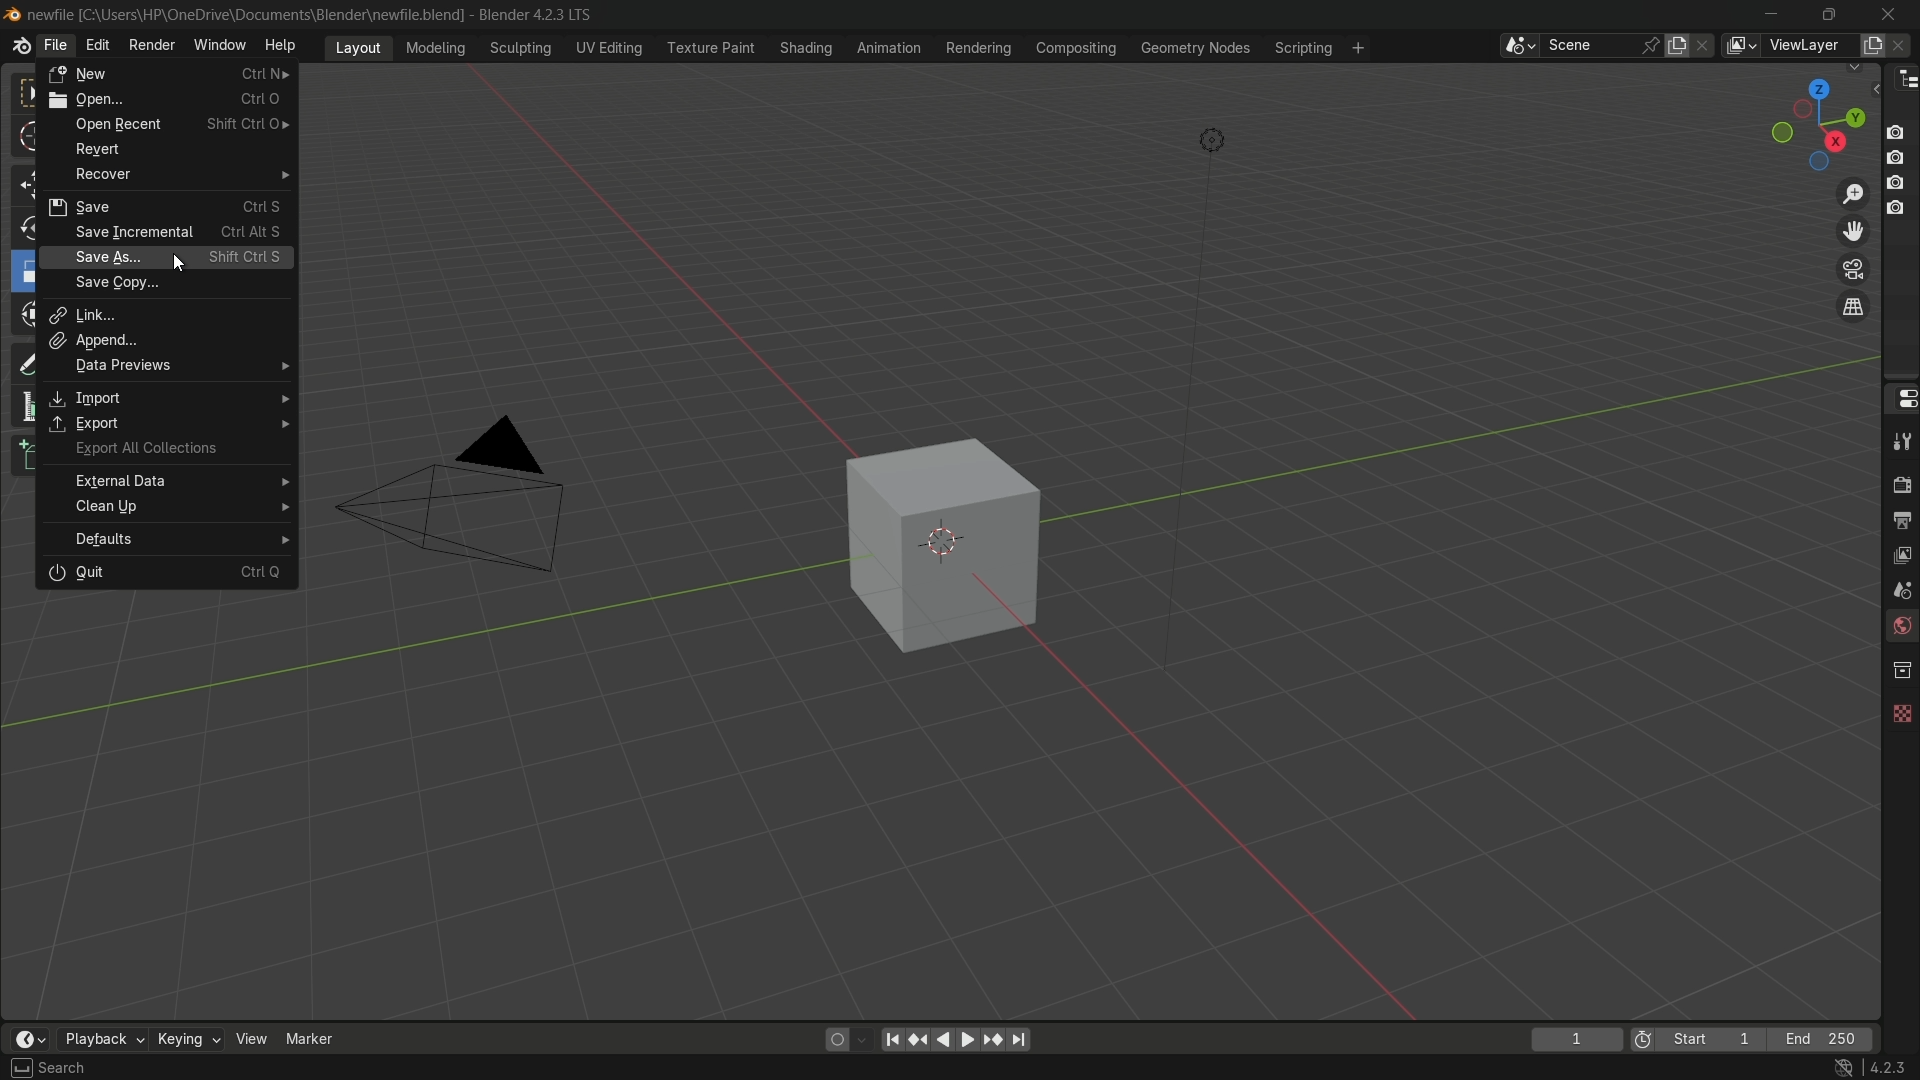 This screenshot has width=1920, height=1080. What do you see at coordinates (165, 258) in the screenshot?
I see `save as` at bounding box center [165, 258].